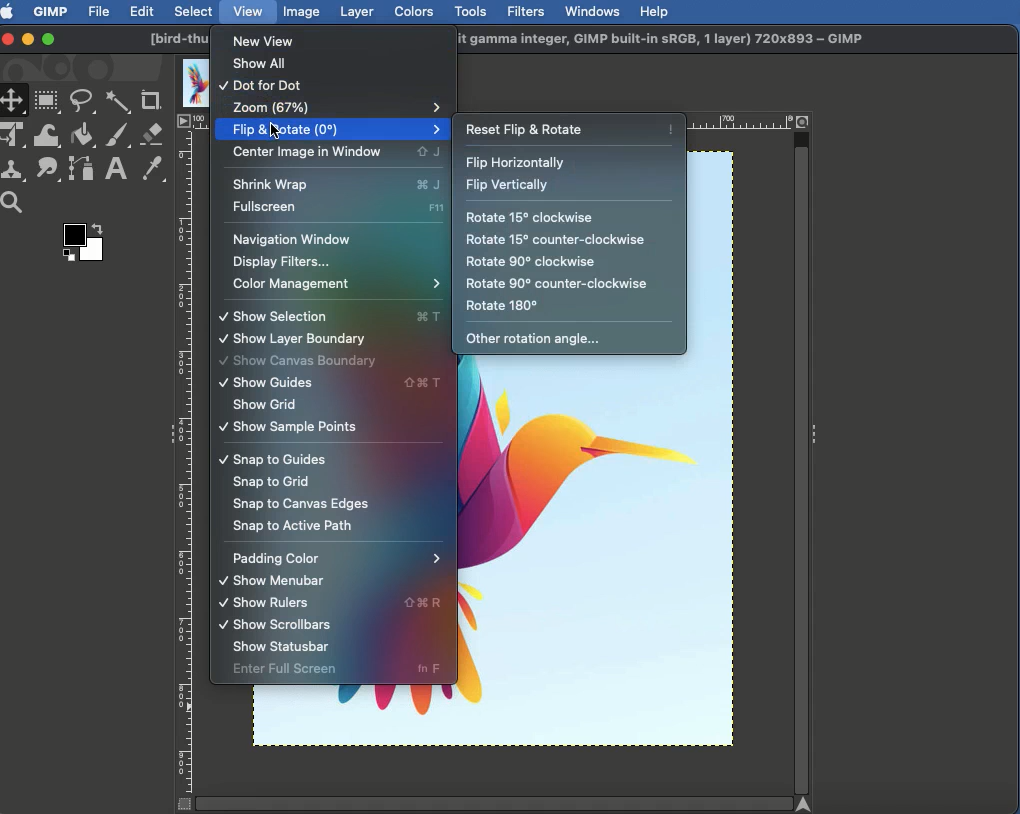  I want to click on Snap to grid, so click(271, 483).